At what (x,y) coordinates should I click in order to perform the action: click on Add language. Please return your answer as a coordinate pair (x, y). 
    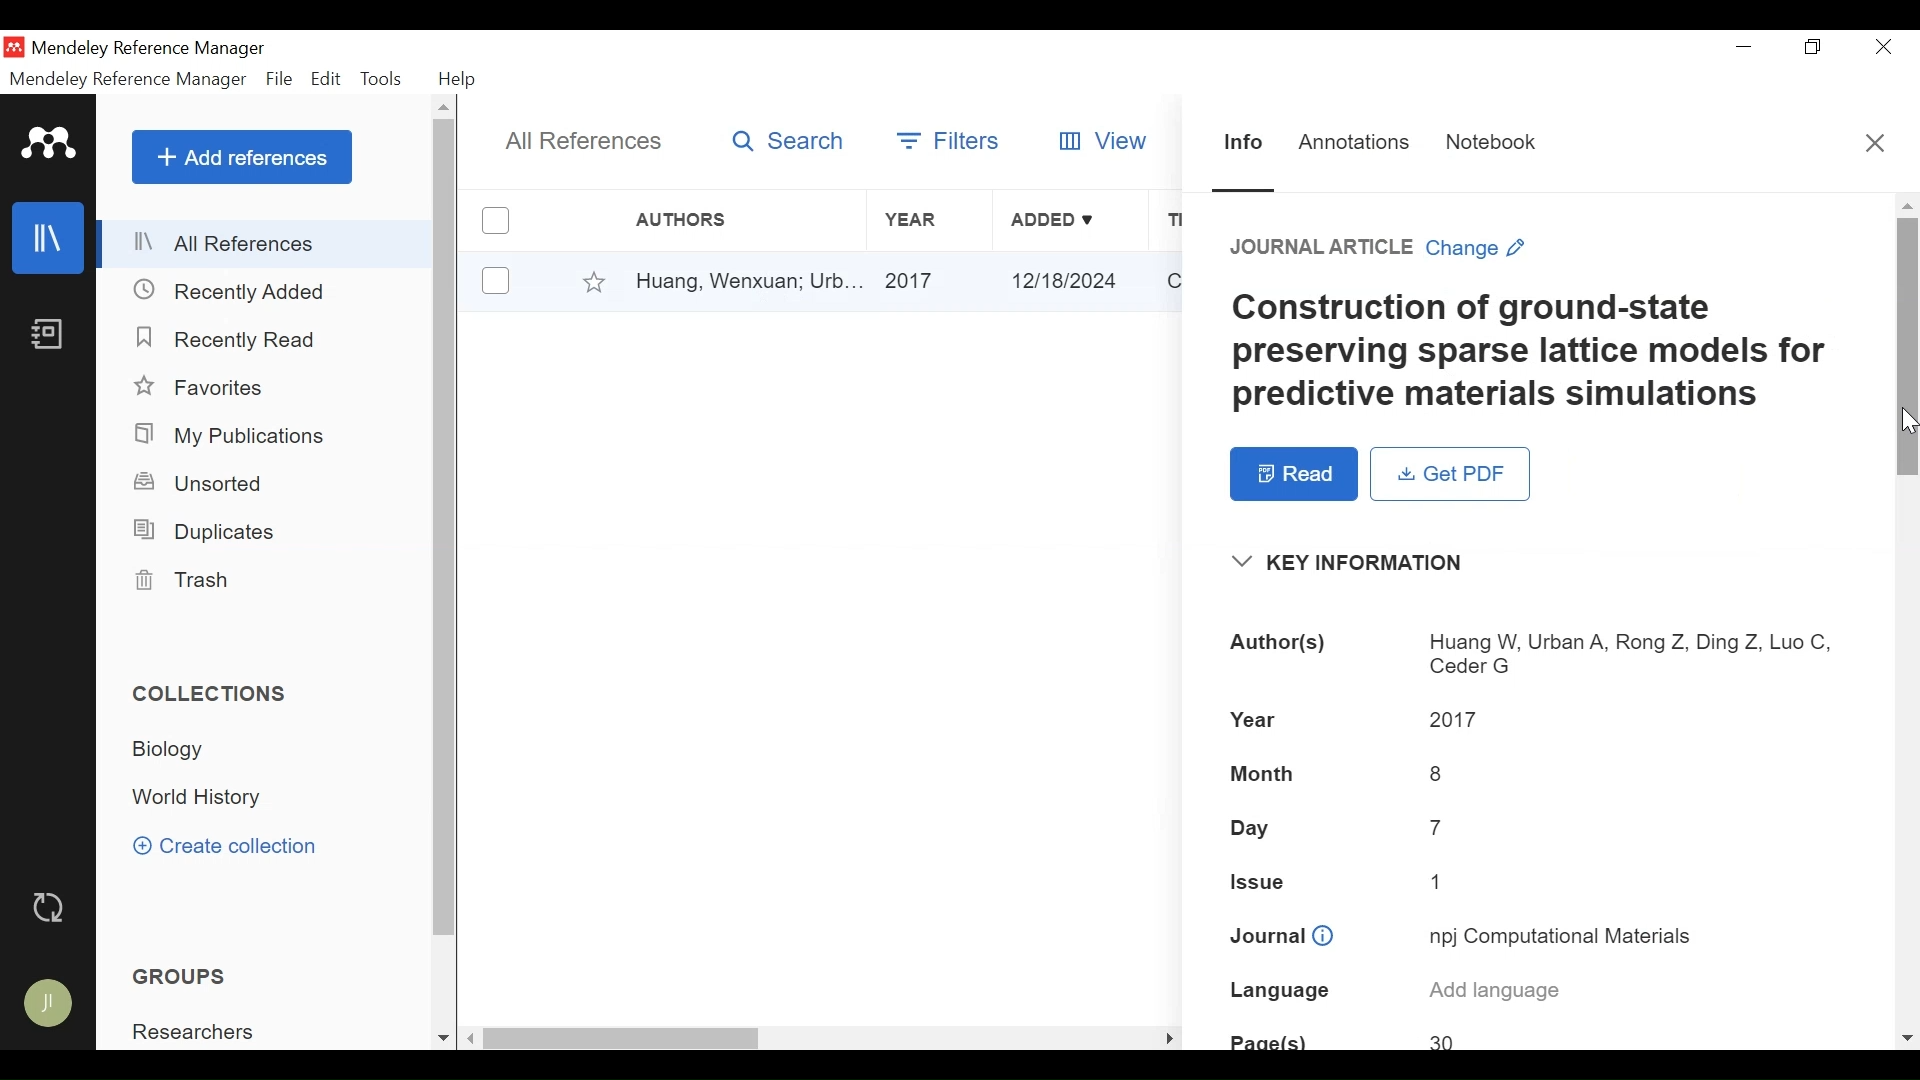
    Looking at the image, I should click on (1496, 990).